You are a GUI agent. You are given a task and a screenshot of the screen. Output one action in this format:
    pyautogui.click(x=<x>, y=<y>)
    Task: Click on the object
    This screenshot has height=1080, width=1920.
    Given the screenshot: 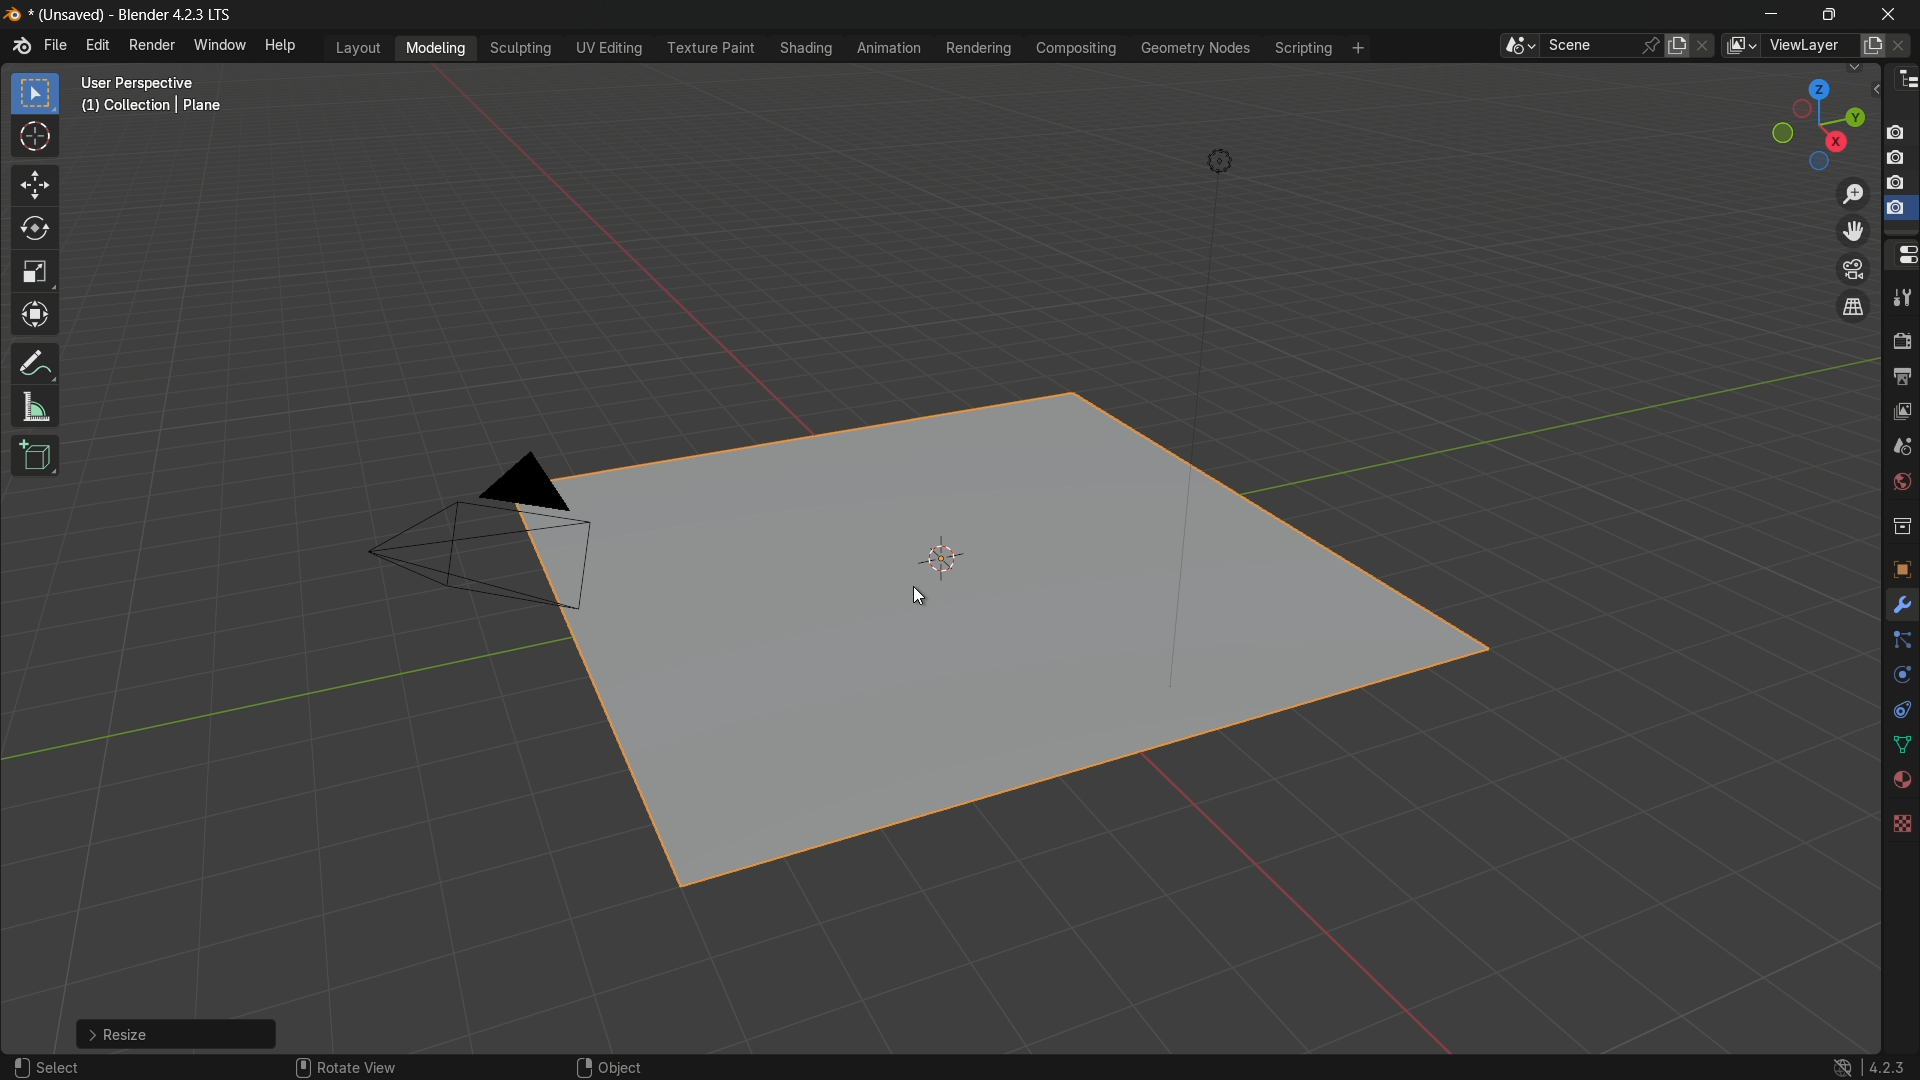 What is the action you would take?
    pyautogui.click(x=619, y=1060)
    